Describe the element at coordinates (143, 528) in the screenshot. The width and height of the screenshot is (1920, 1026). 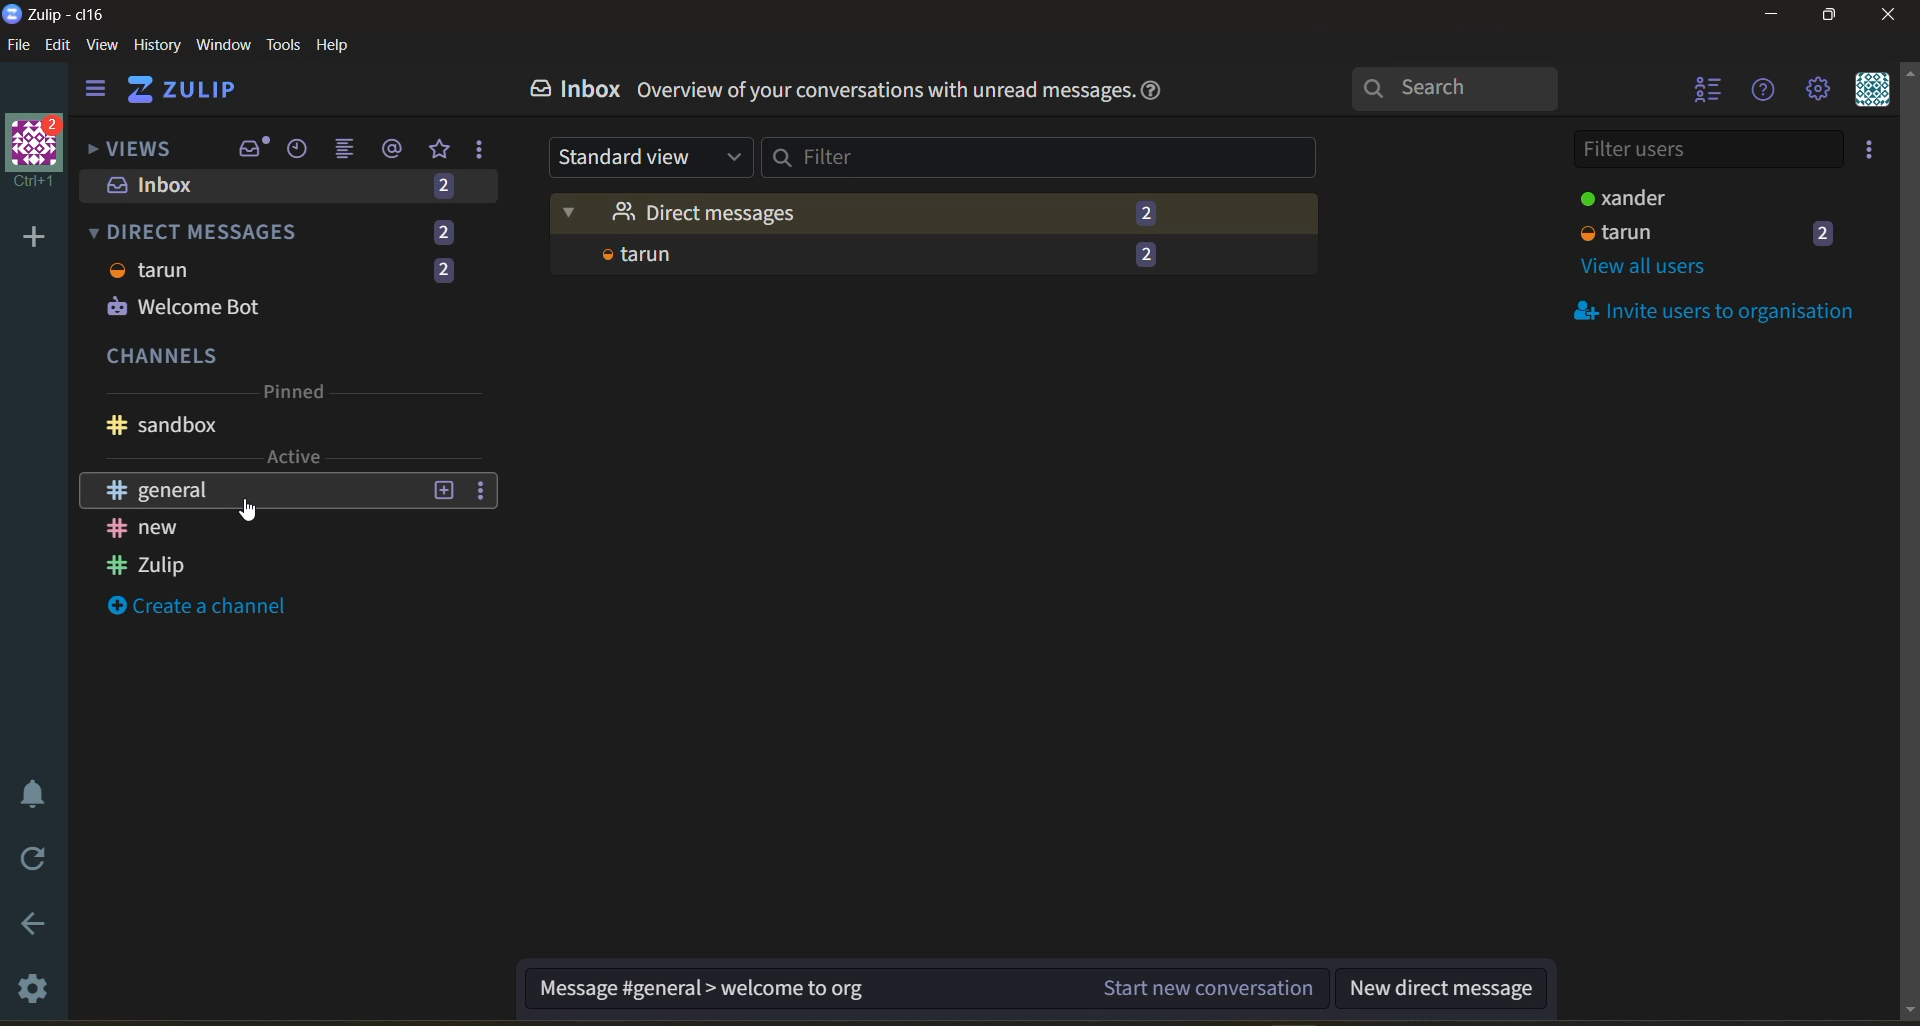
I see `` at that location.